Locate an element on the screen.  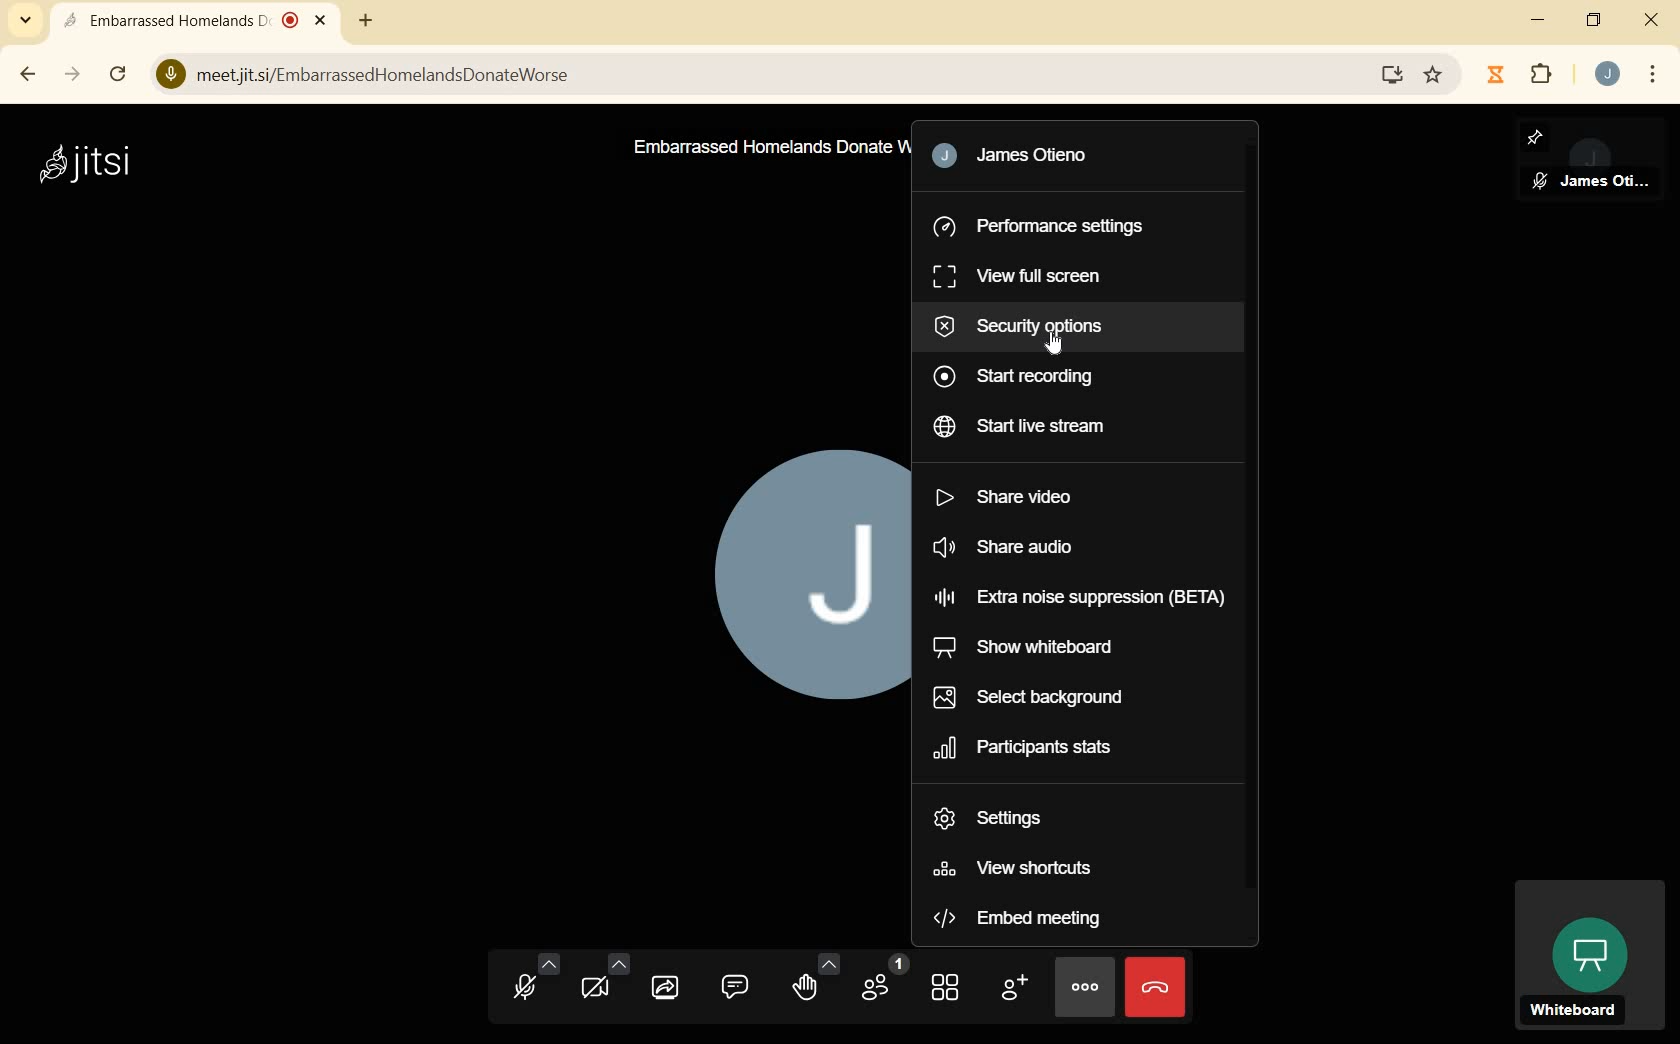
video is located at coordinates (603, 983).